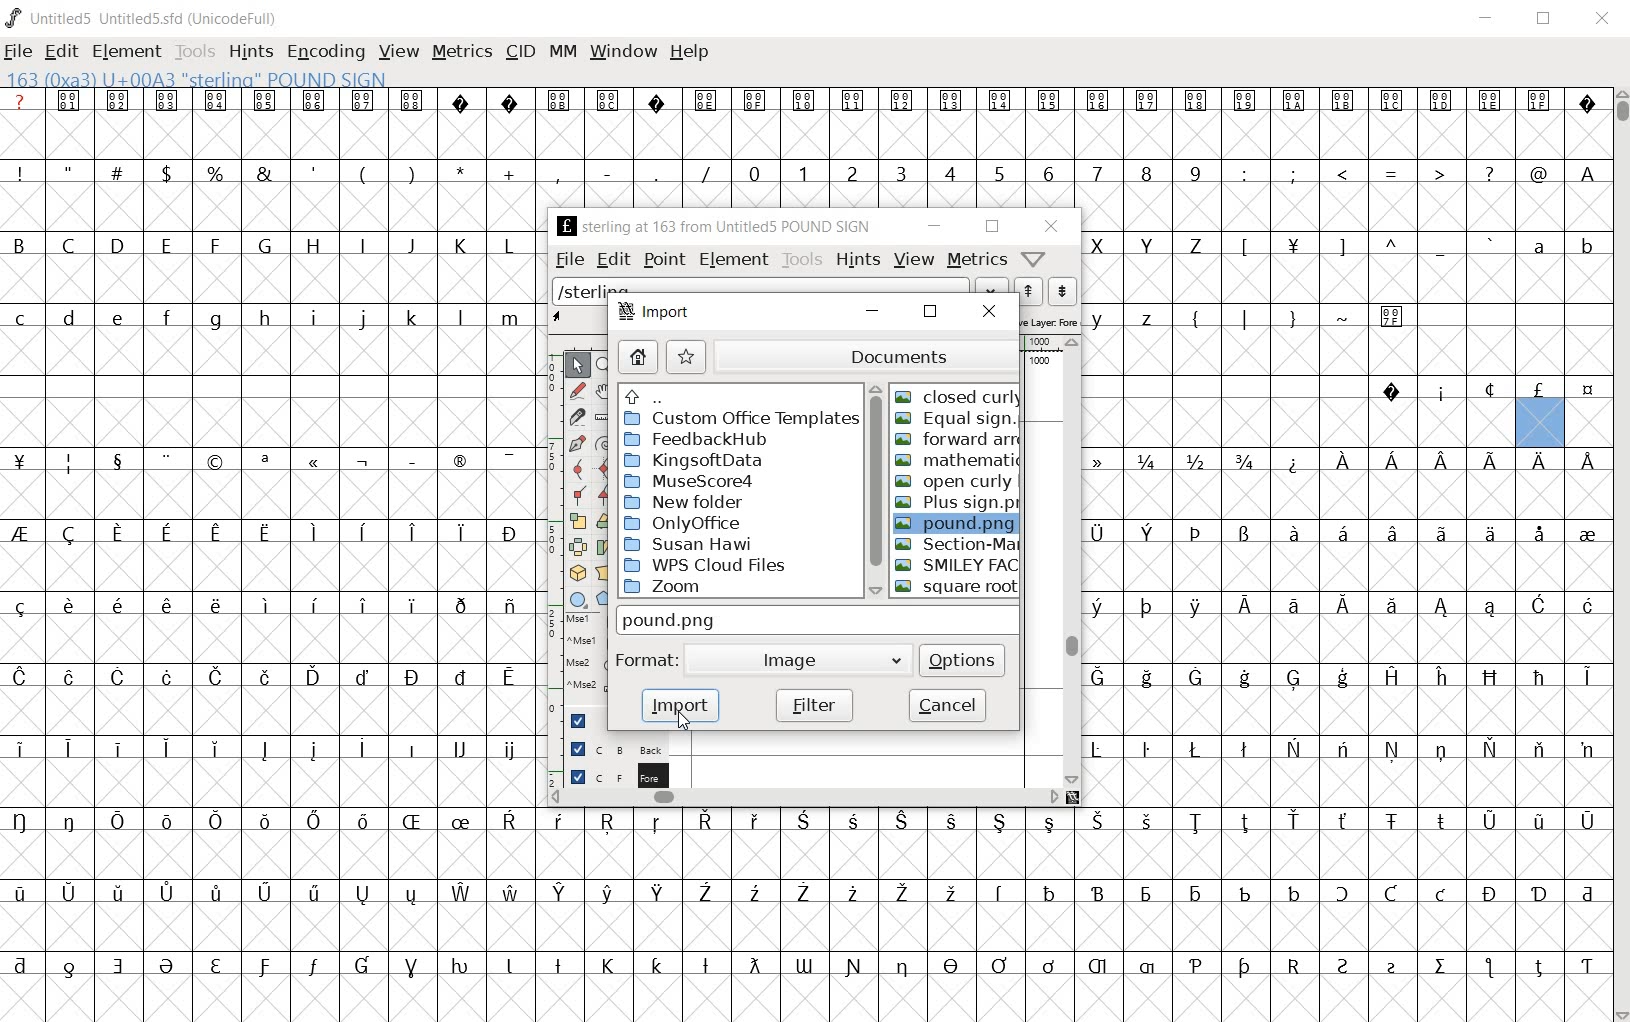  What do you see at coordinates (24, 894) in the screenshot?
I see `Symbol` at bounding box center [24, 894].